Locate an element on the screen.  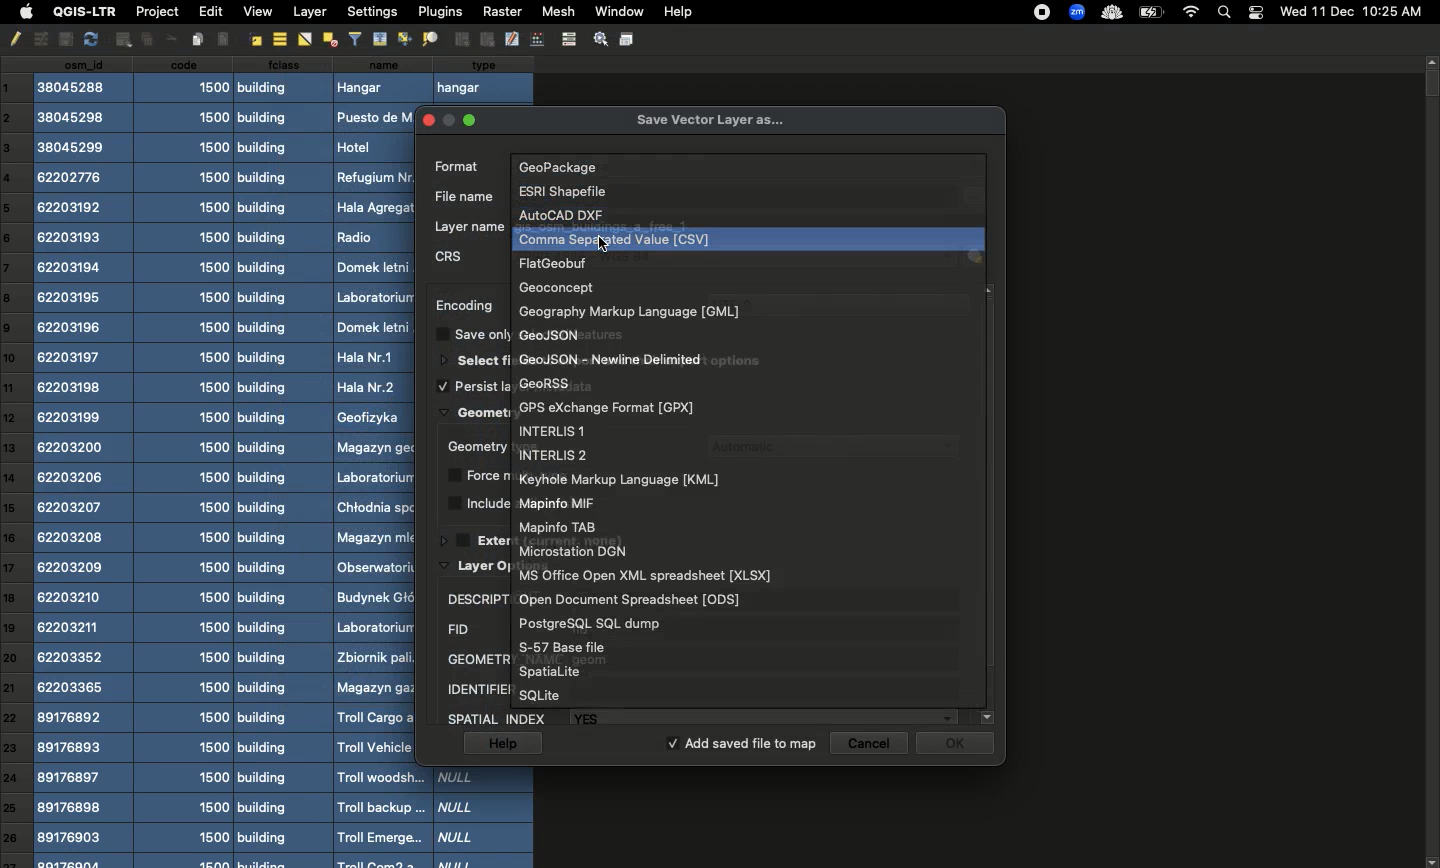
edit is located at coordinates (512, 39).